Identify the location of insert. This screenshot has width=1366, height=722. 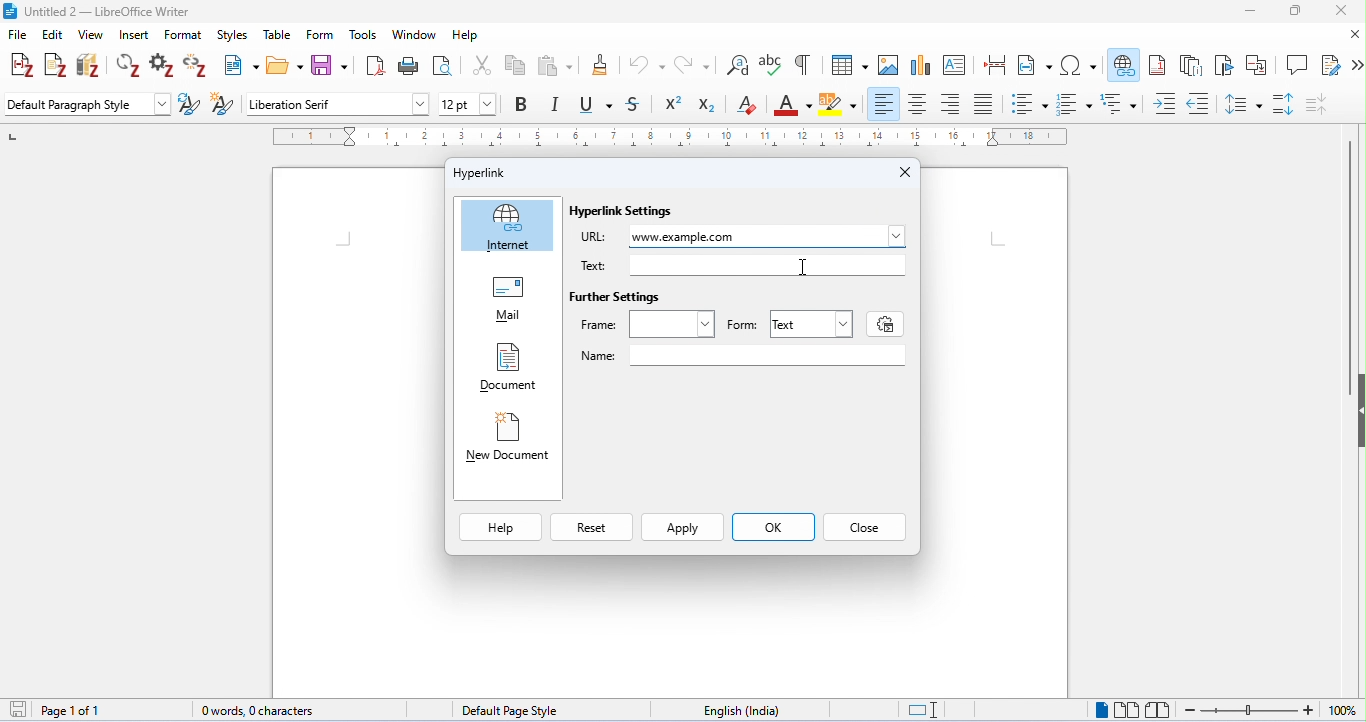
(134, 35).